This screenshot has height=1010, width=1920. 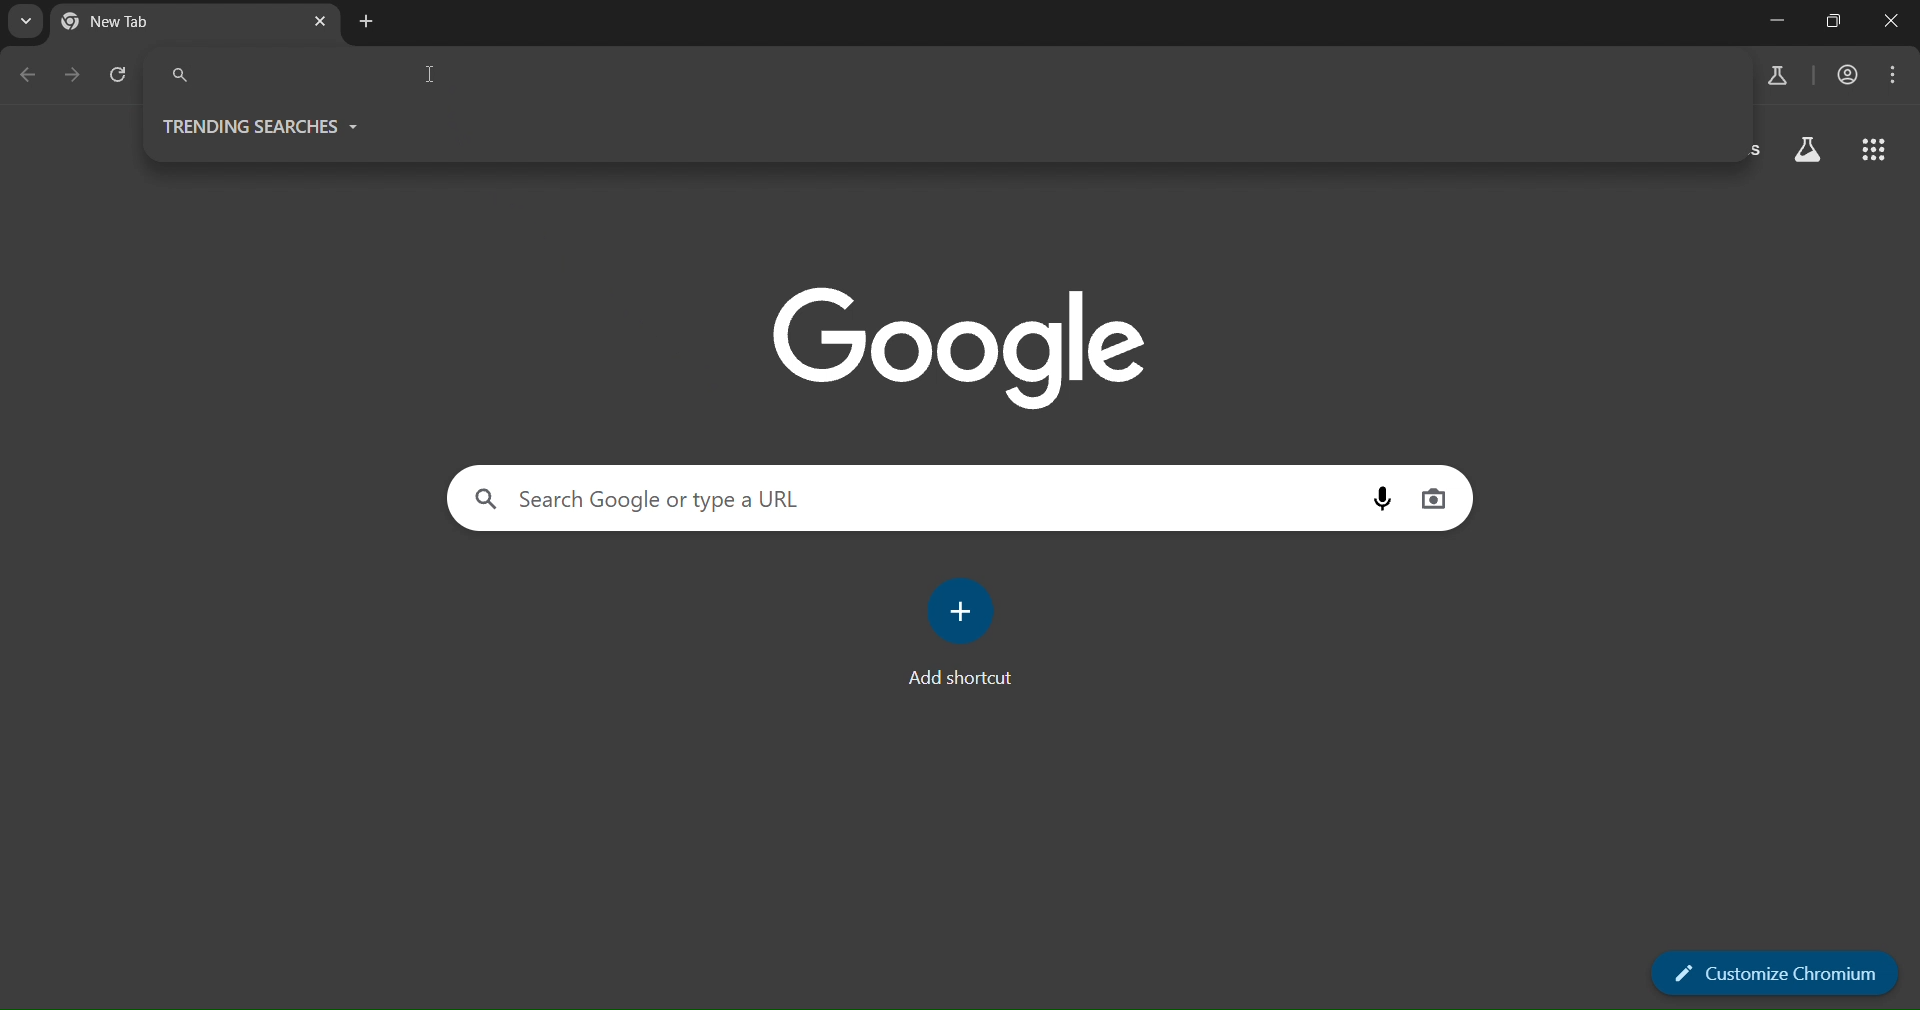 I want to click on cursor, so click(x=428, y=82).